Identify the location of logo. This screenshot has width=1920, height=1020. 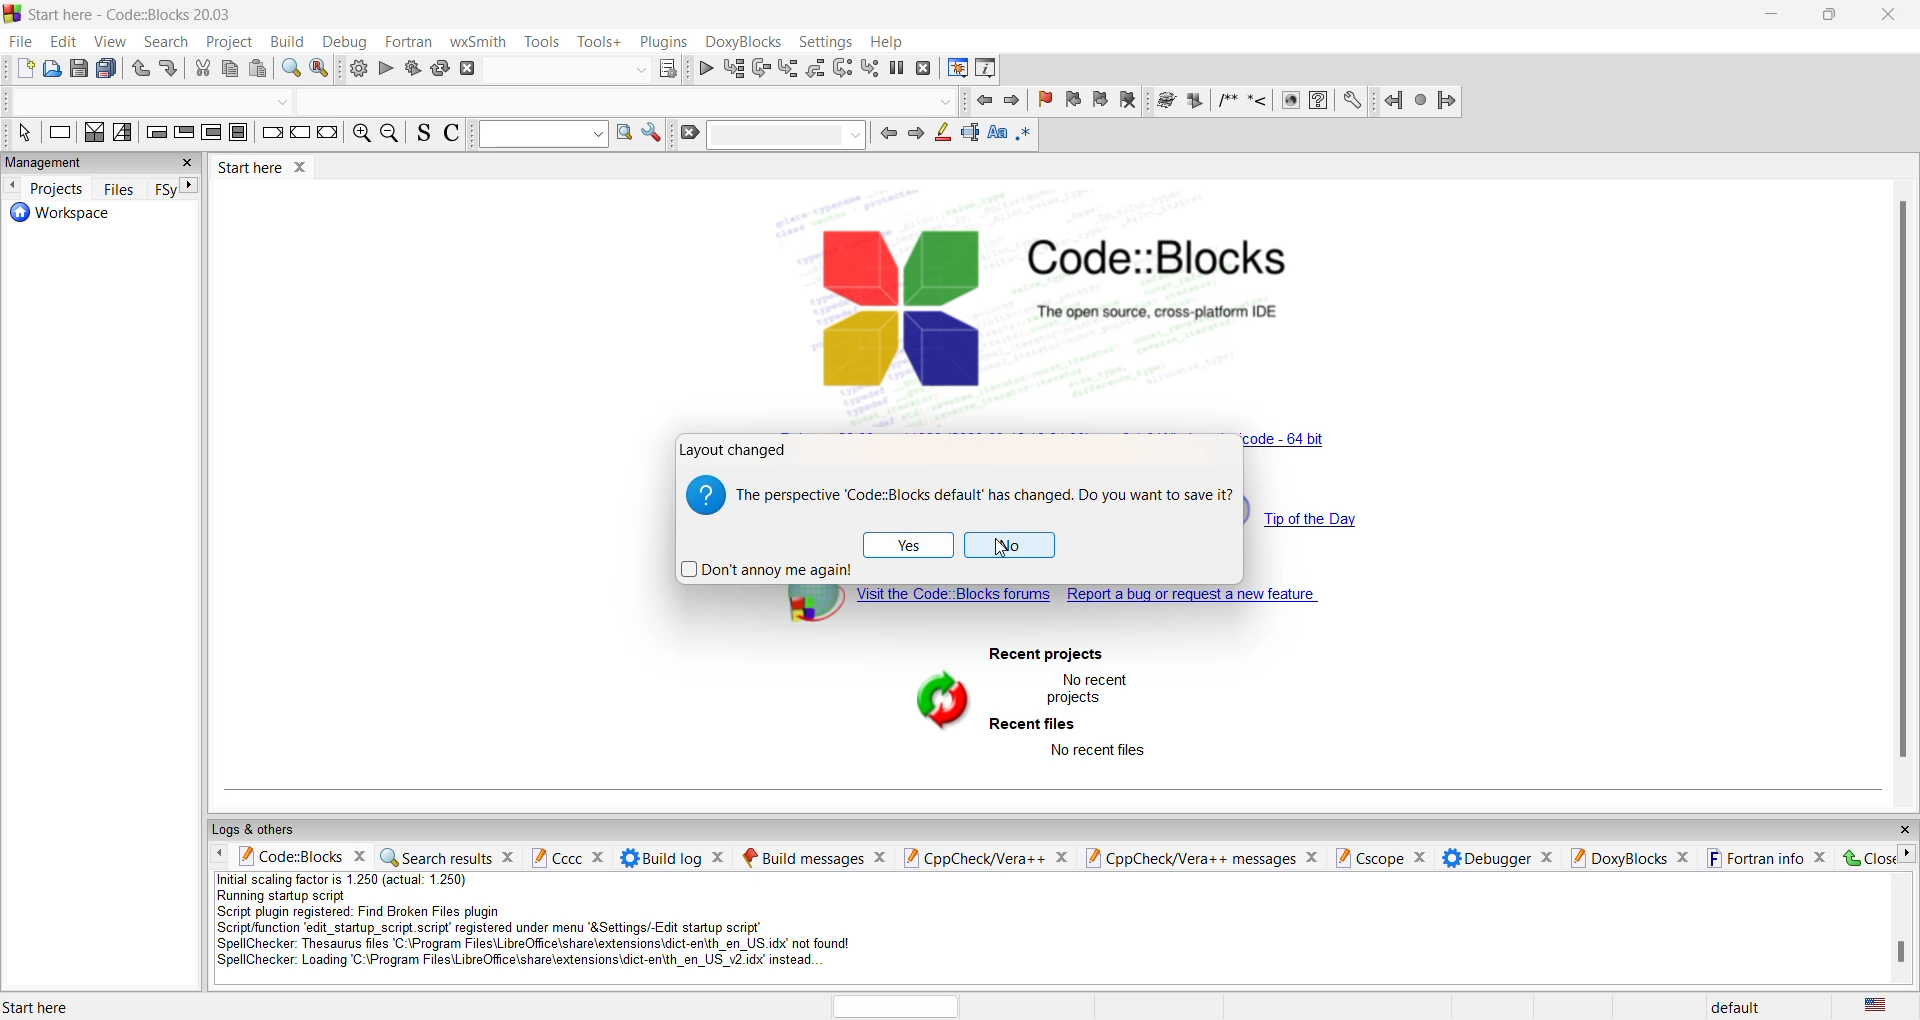
(701, 503).